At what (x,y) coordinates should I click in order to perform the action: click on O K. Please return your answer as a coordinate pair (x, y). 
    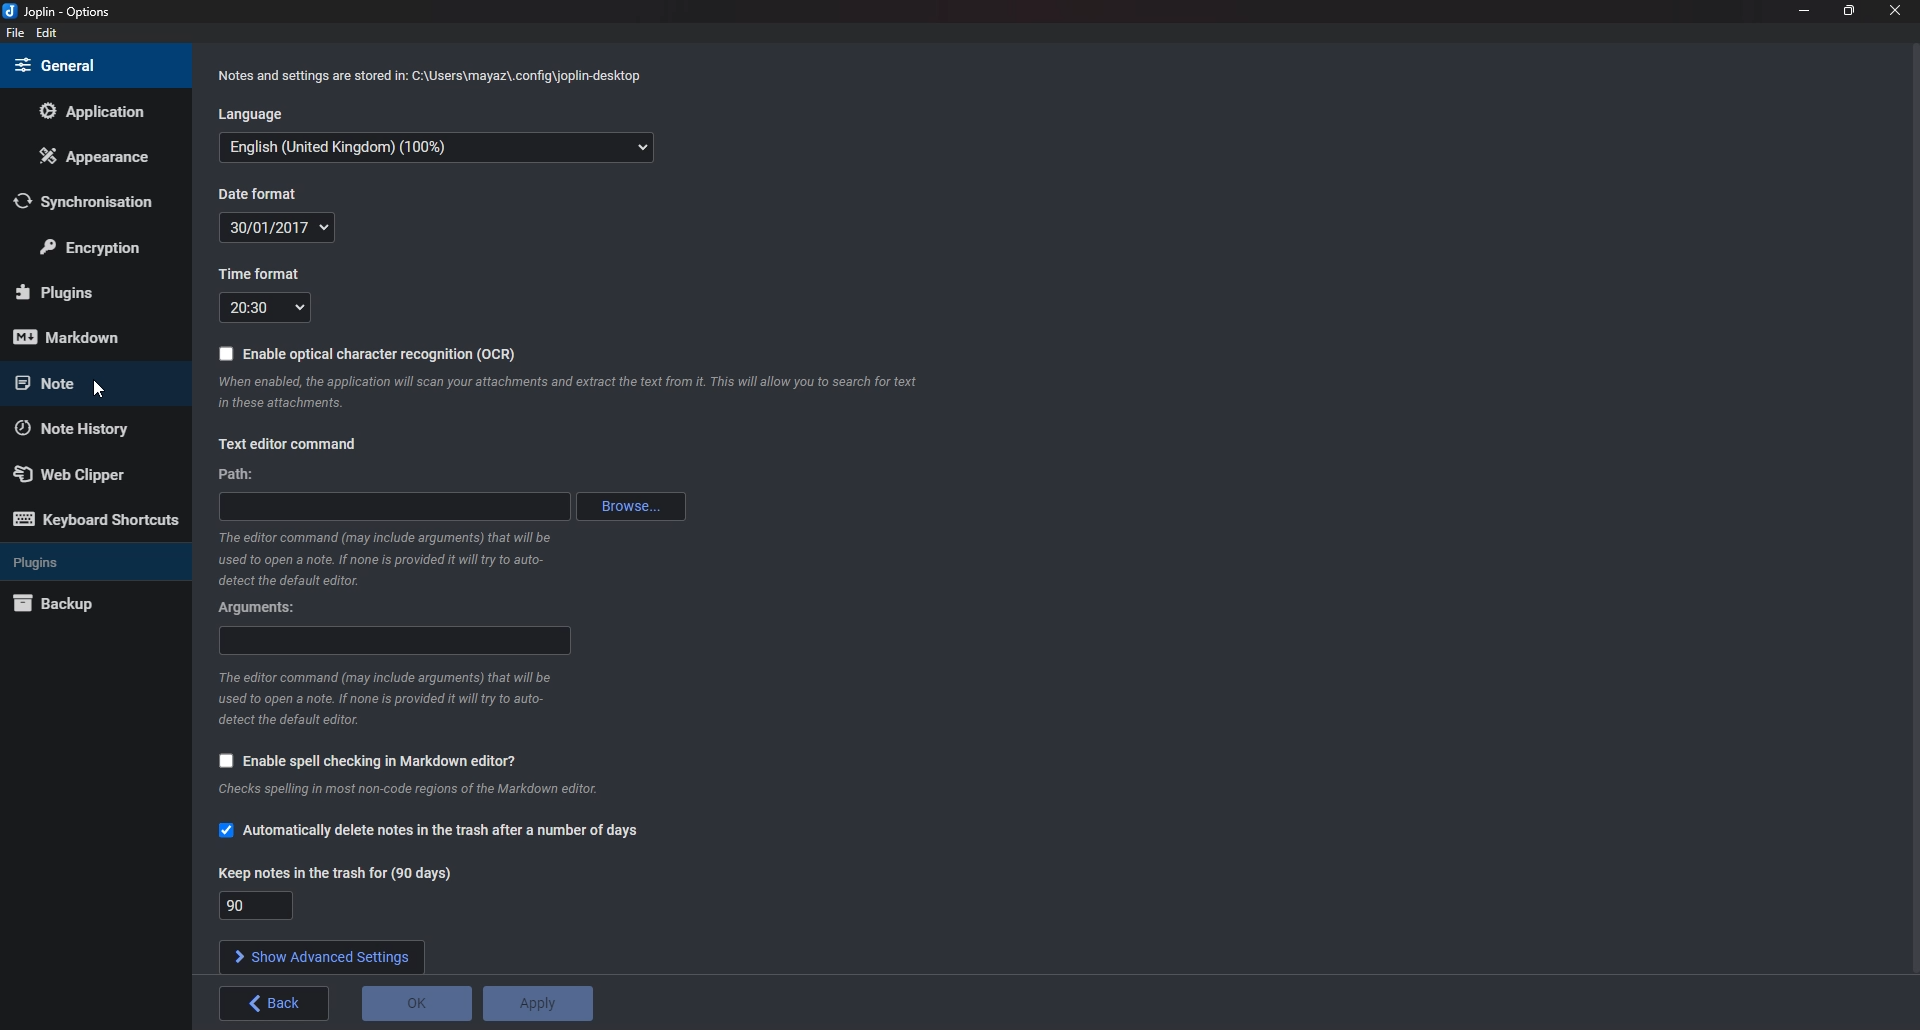
    Looking at the image, I should click on (416, 1003).